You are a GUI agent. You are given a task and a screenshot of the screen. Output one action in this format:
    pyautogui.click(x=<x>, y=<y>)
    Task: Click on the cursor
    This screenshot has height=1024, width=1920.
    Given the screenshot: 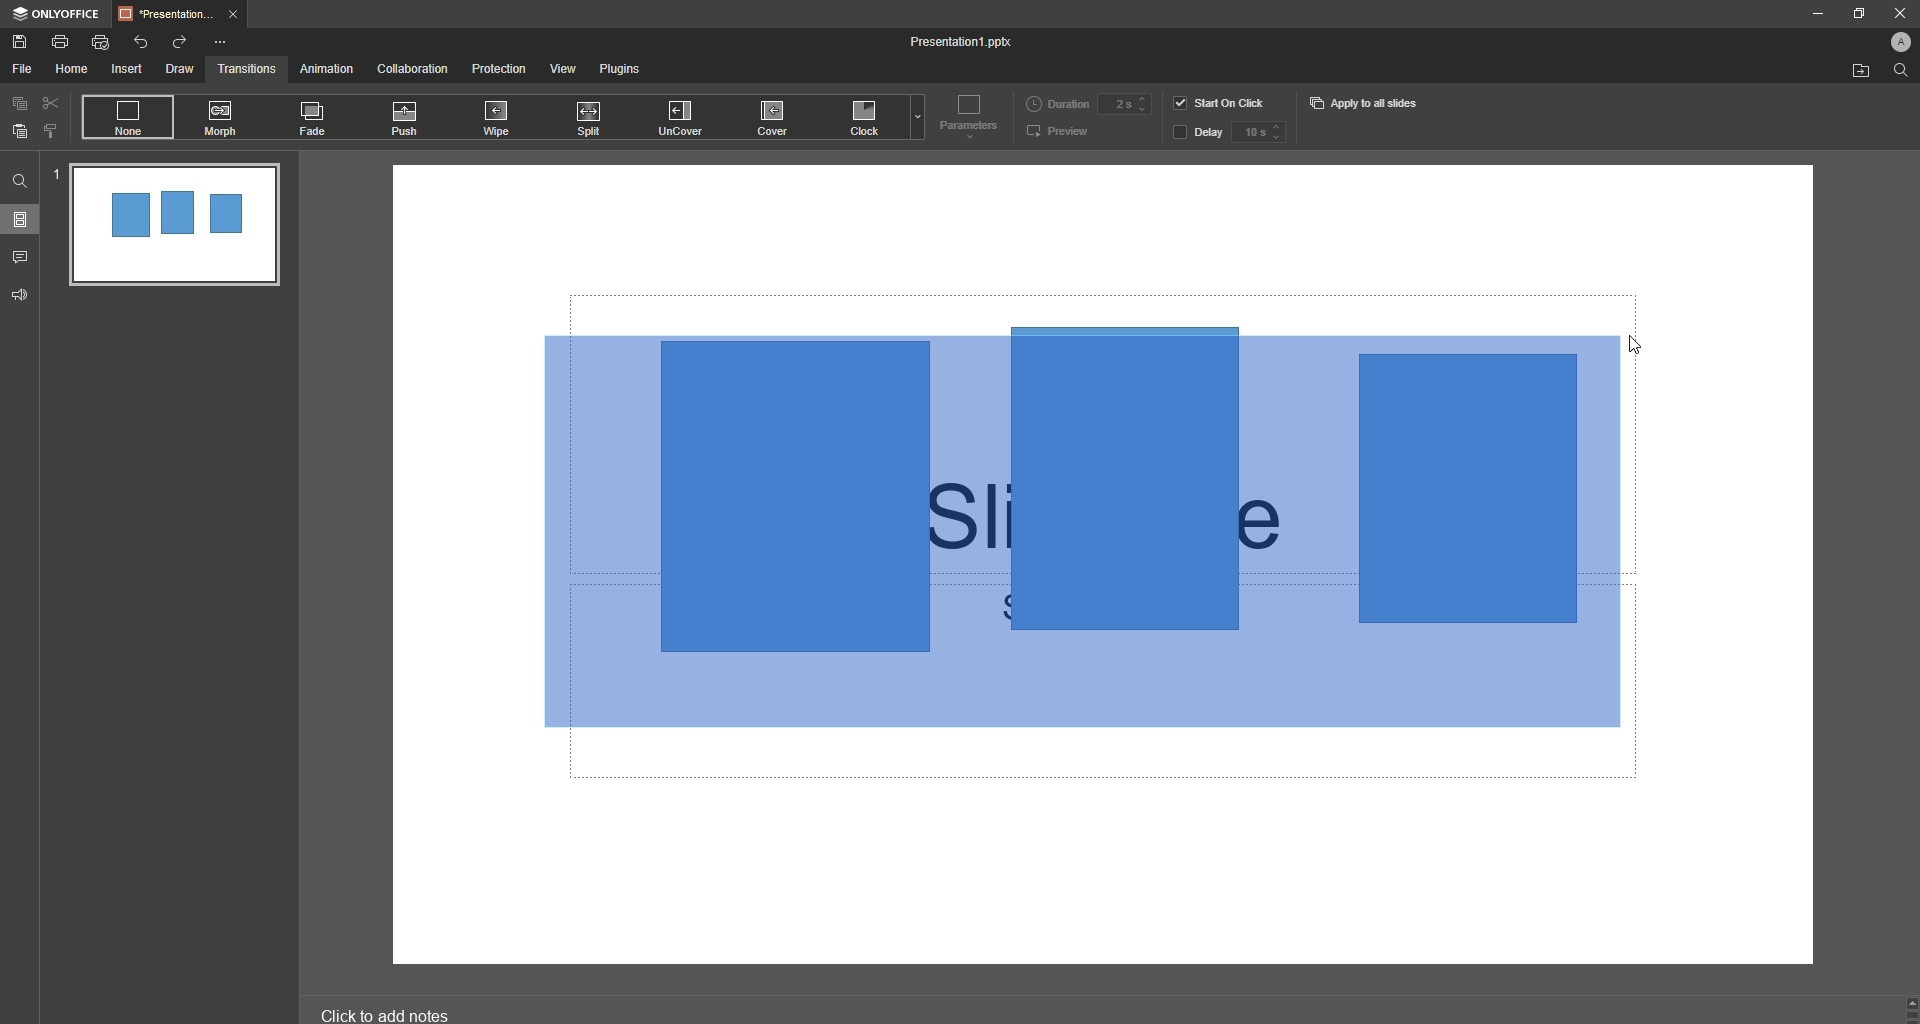 What is the action you would take?
    pyautogui.click(x=1637, y=339)
    